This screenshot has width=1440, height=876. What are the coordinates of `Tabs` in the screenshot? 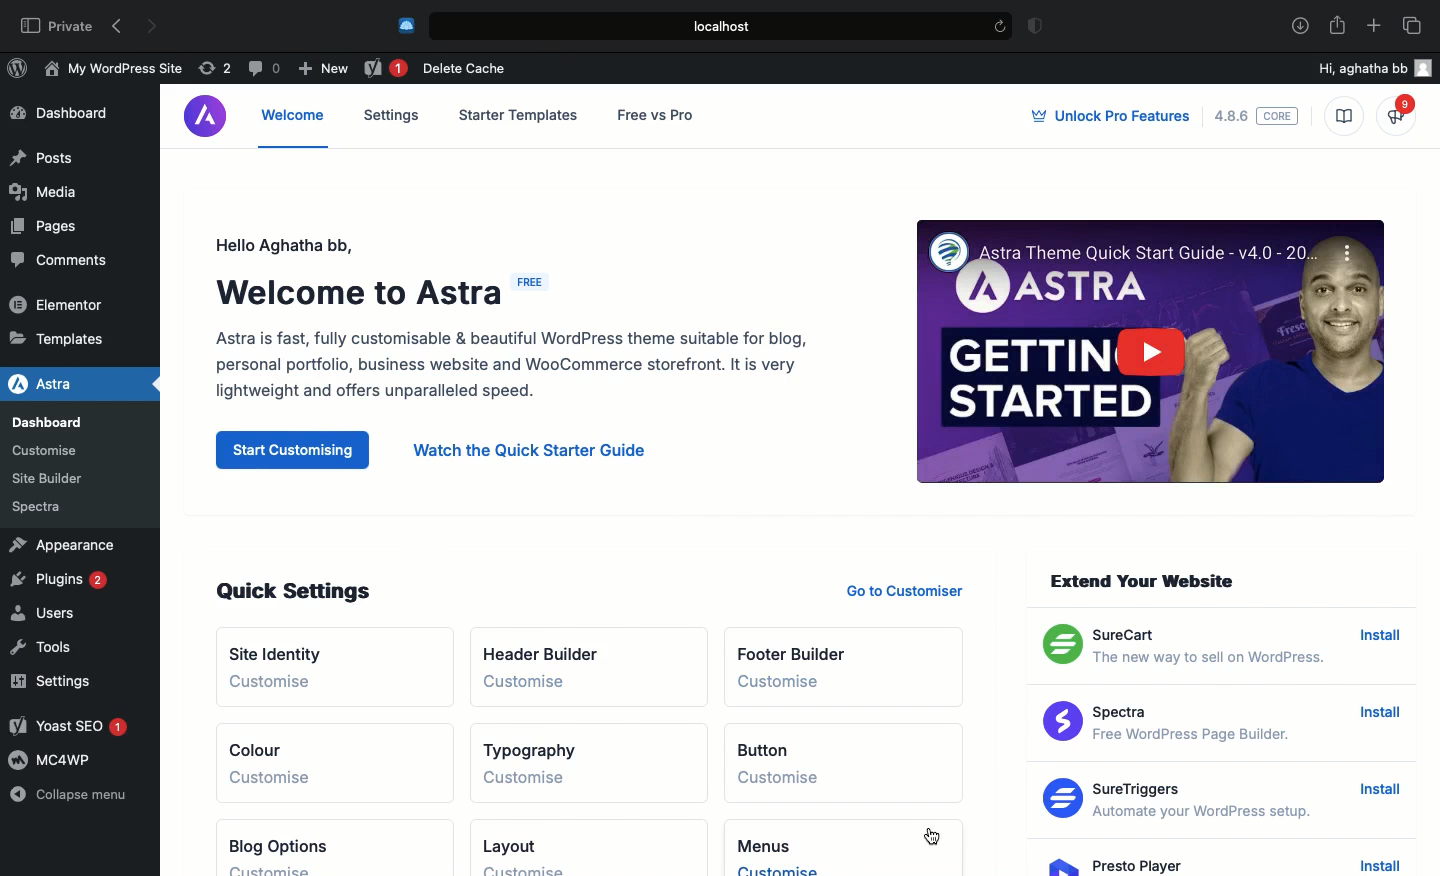 It's located at (1413, 25).